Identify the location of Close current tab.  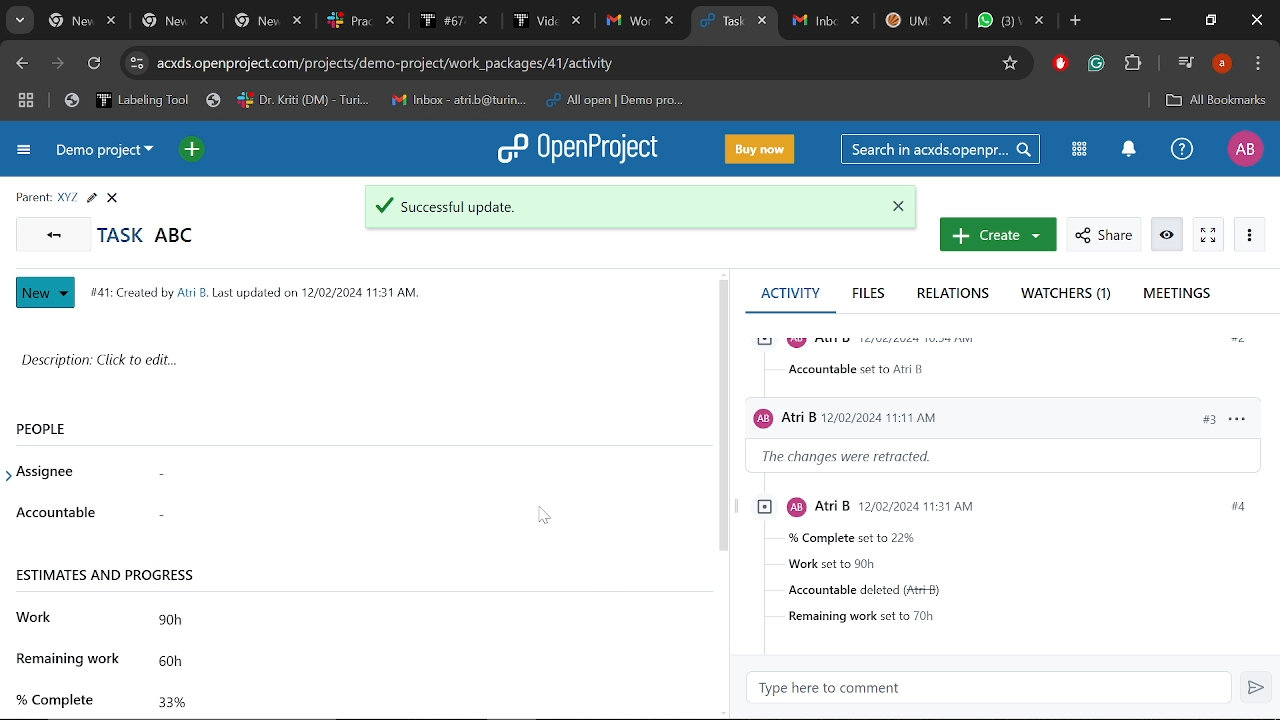
(764, 23).